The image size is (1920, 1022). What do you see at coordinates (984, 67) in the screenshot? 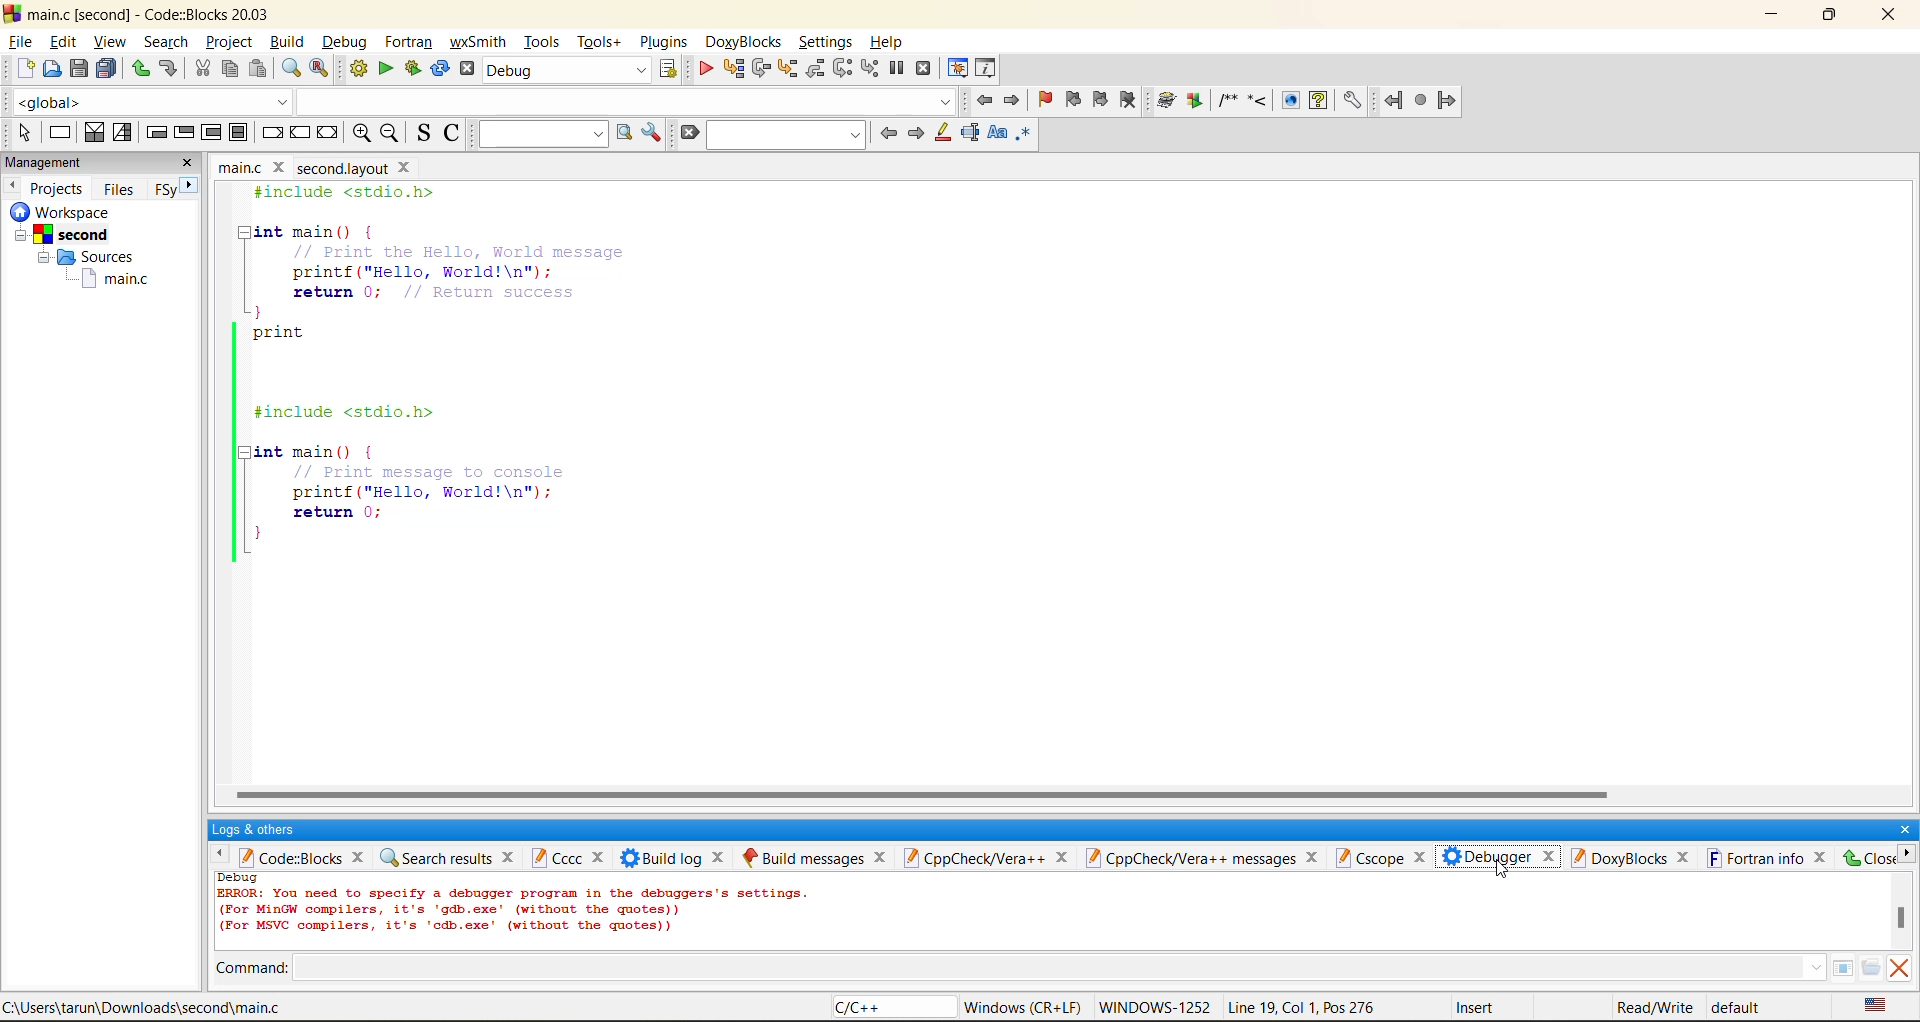
I see `various info` at bounding box center [984, 67].